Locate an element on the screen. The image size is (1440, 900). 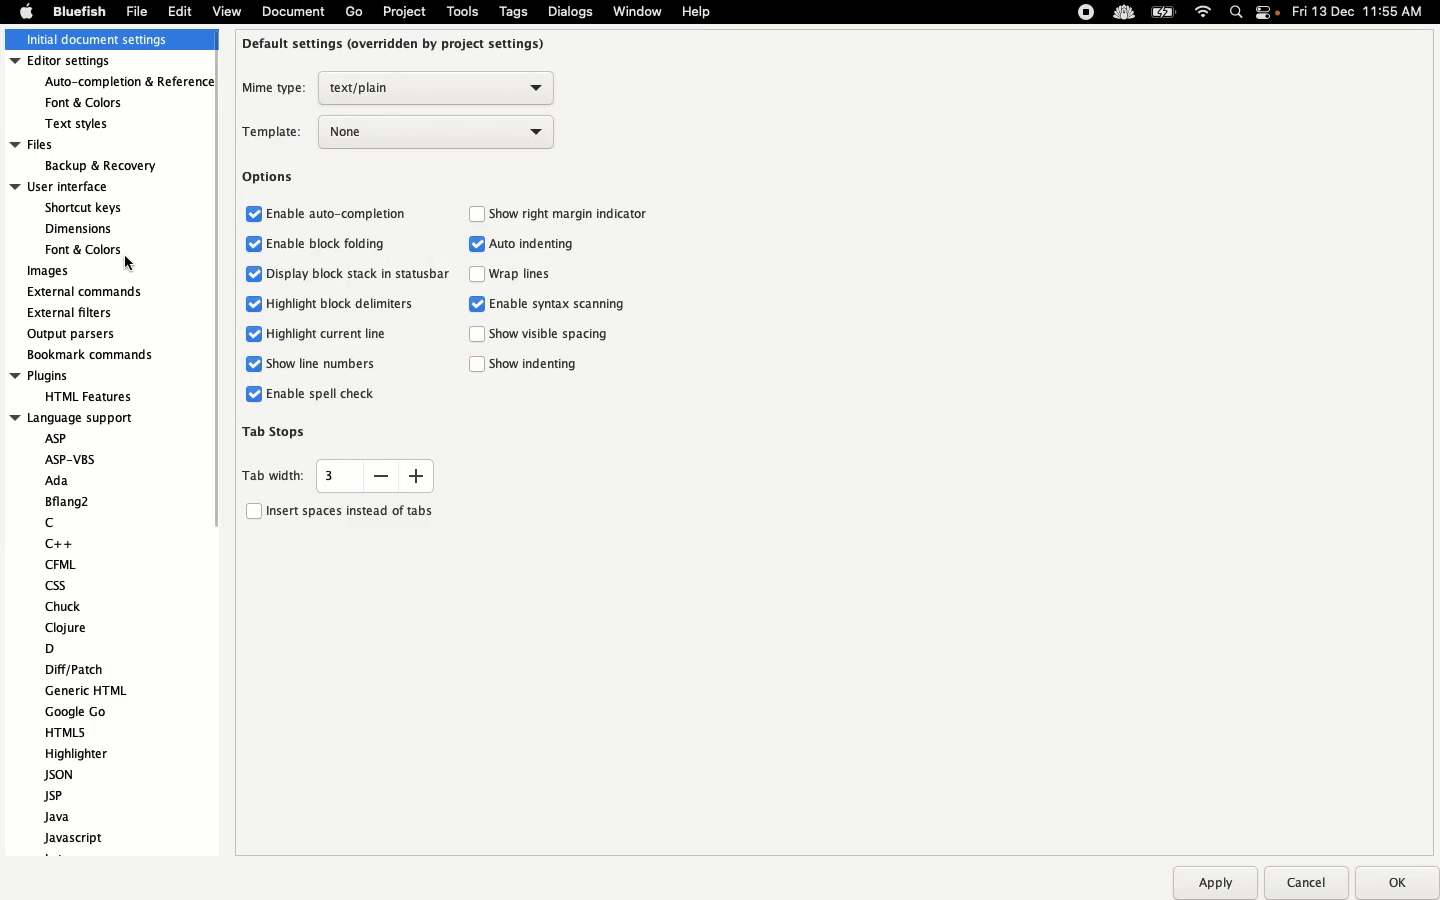
Mine type is located at coordinates (396, 88).